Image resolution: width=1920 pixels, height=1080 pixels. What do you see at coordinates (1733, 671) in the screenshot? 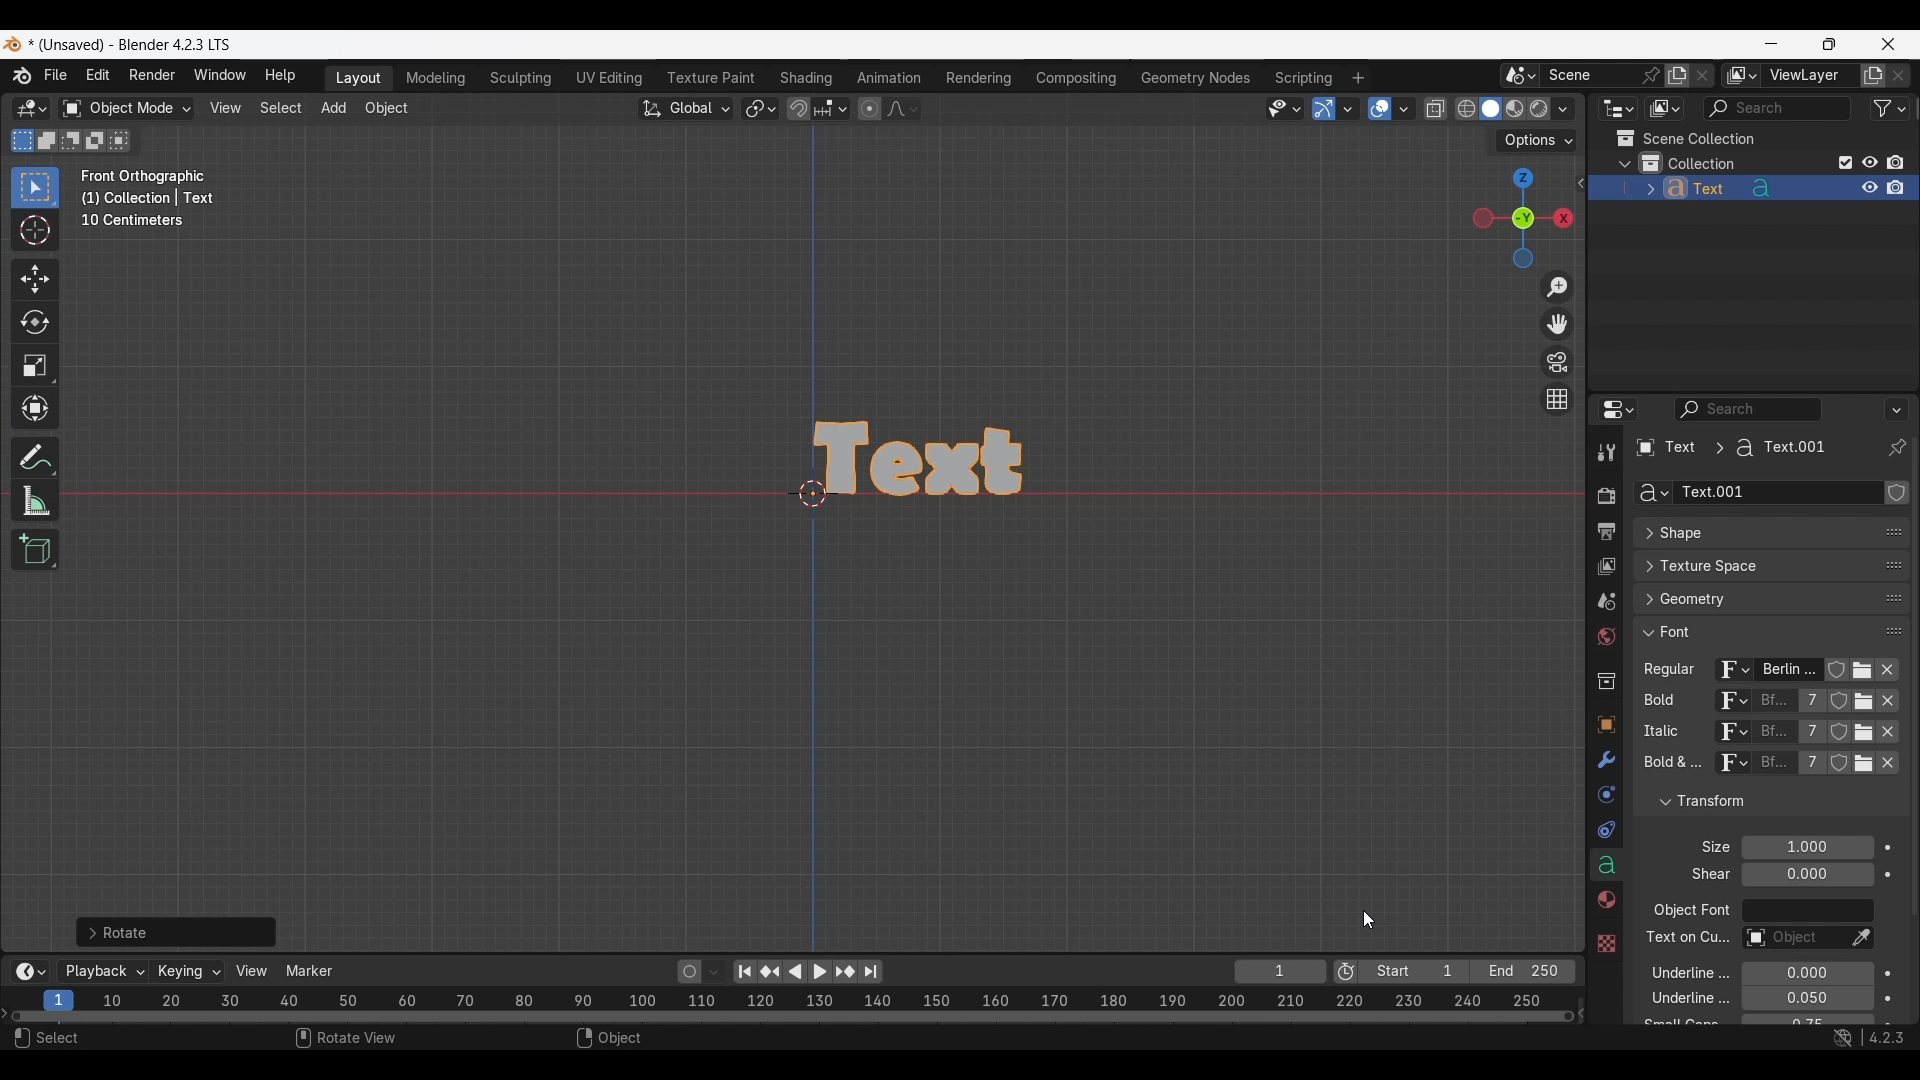
I see `Browse ID data to be linked for respective attribute` at bounding box center [1733, 671].